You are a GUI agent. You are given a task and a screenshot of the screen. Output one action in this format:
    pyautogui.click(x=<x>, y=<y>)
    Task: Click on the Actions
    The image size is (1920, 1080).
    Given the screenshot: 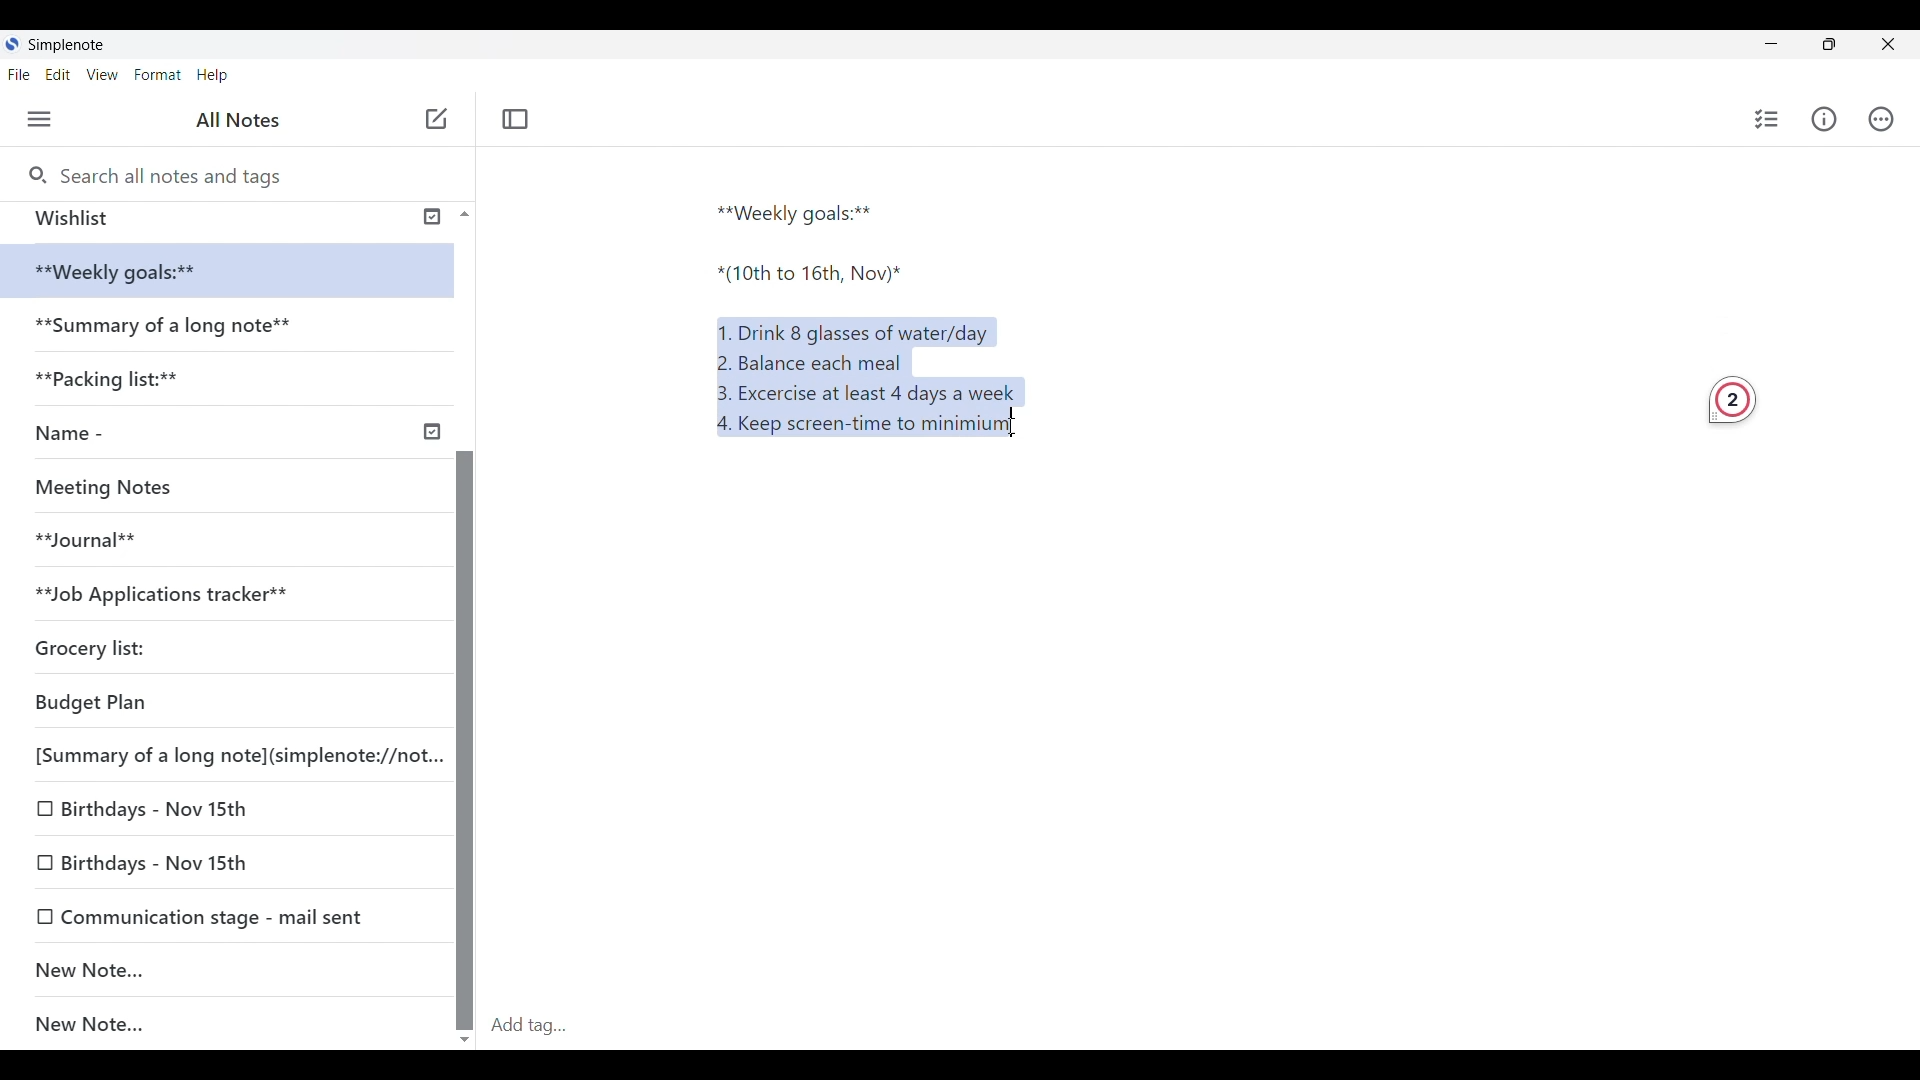 What is the action you would take?
    pyautogui.click(x=1890, y=119)
    